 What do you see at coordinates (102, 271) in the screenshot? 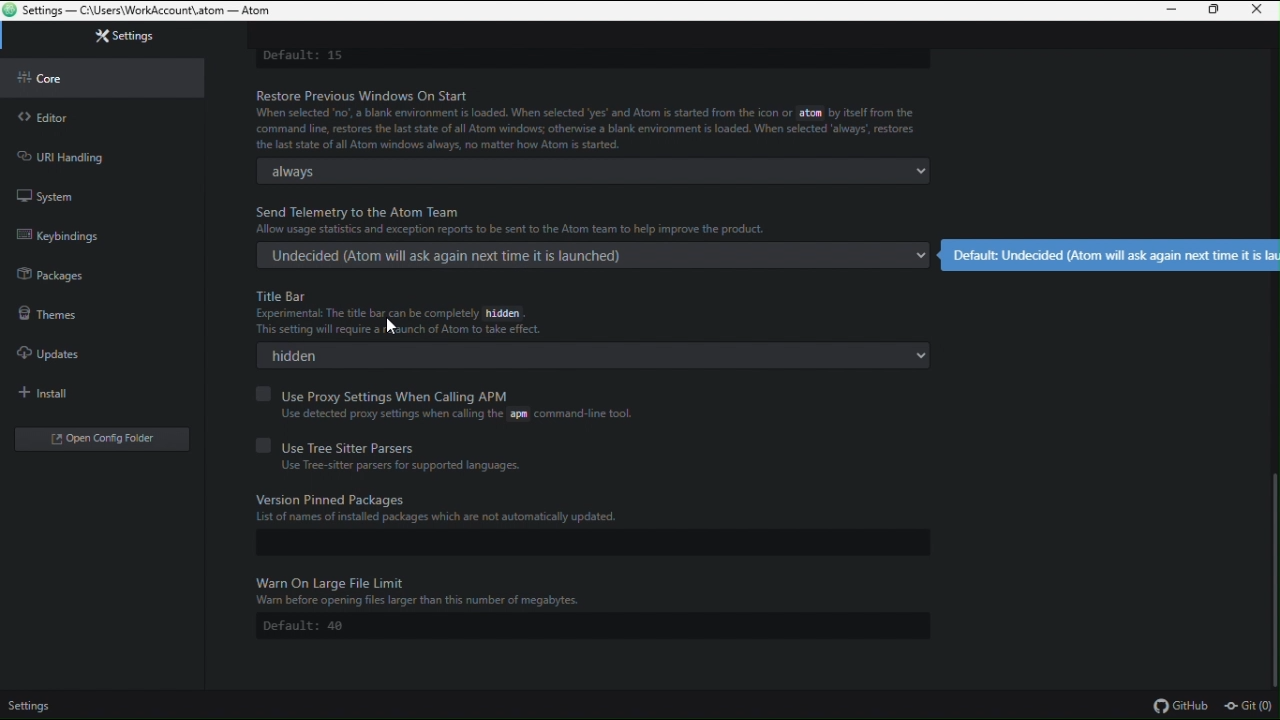
I see `packages` at bounding box center [102, 271].